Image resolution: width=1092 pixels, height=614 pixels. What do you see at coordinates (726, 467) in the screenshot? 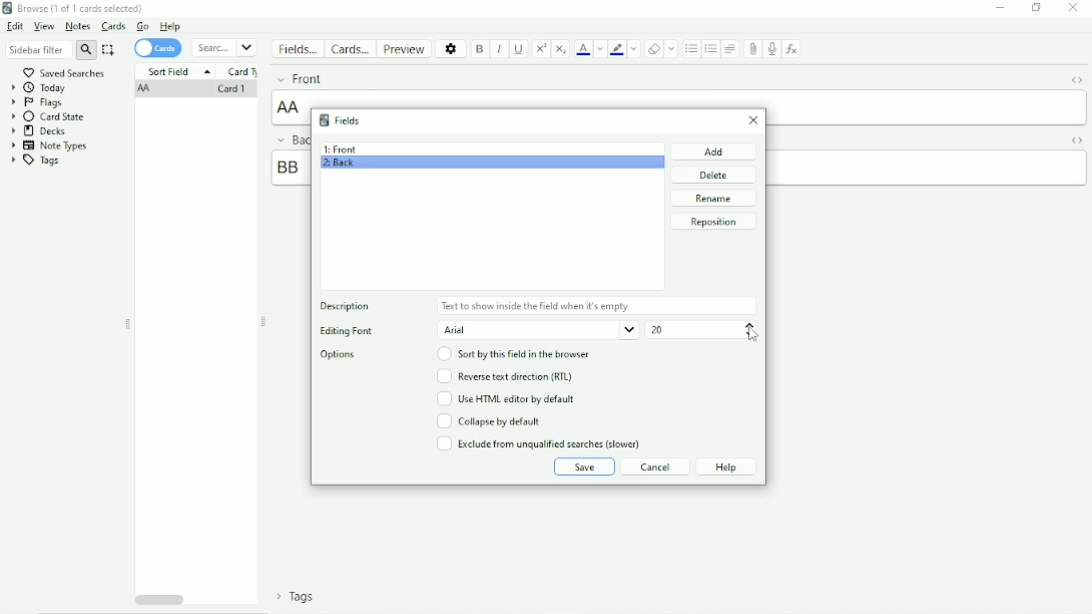
I see `Help` at bounding box center [726, 467].